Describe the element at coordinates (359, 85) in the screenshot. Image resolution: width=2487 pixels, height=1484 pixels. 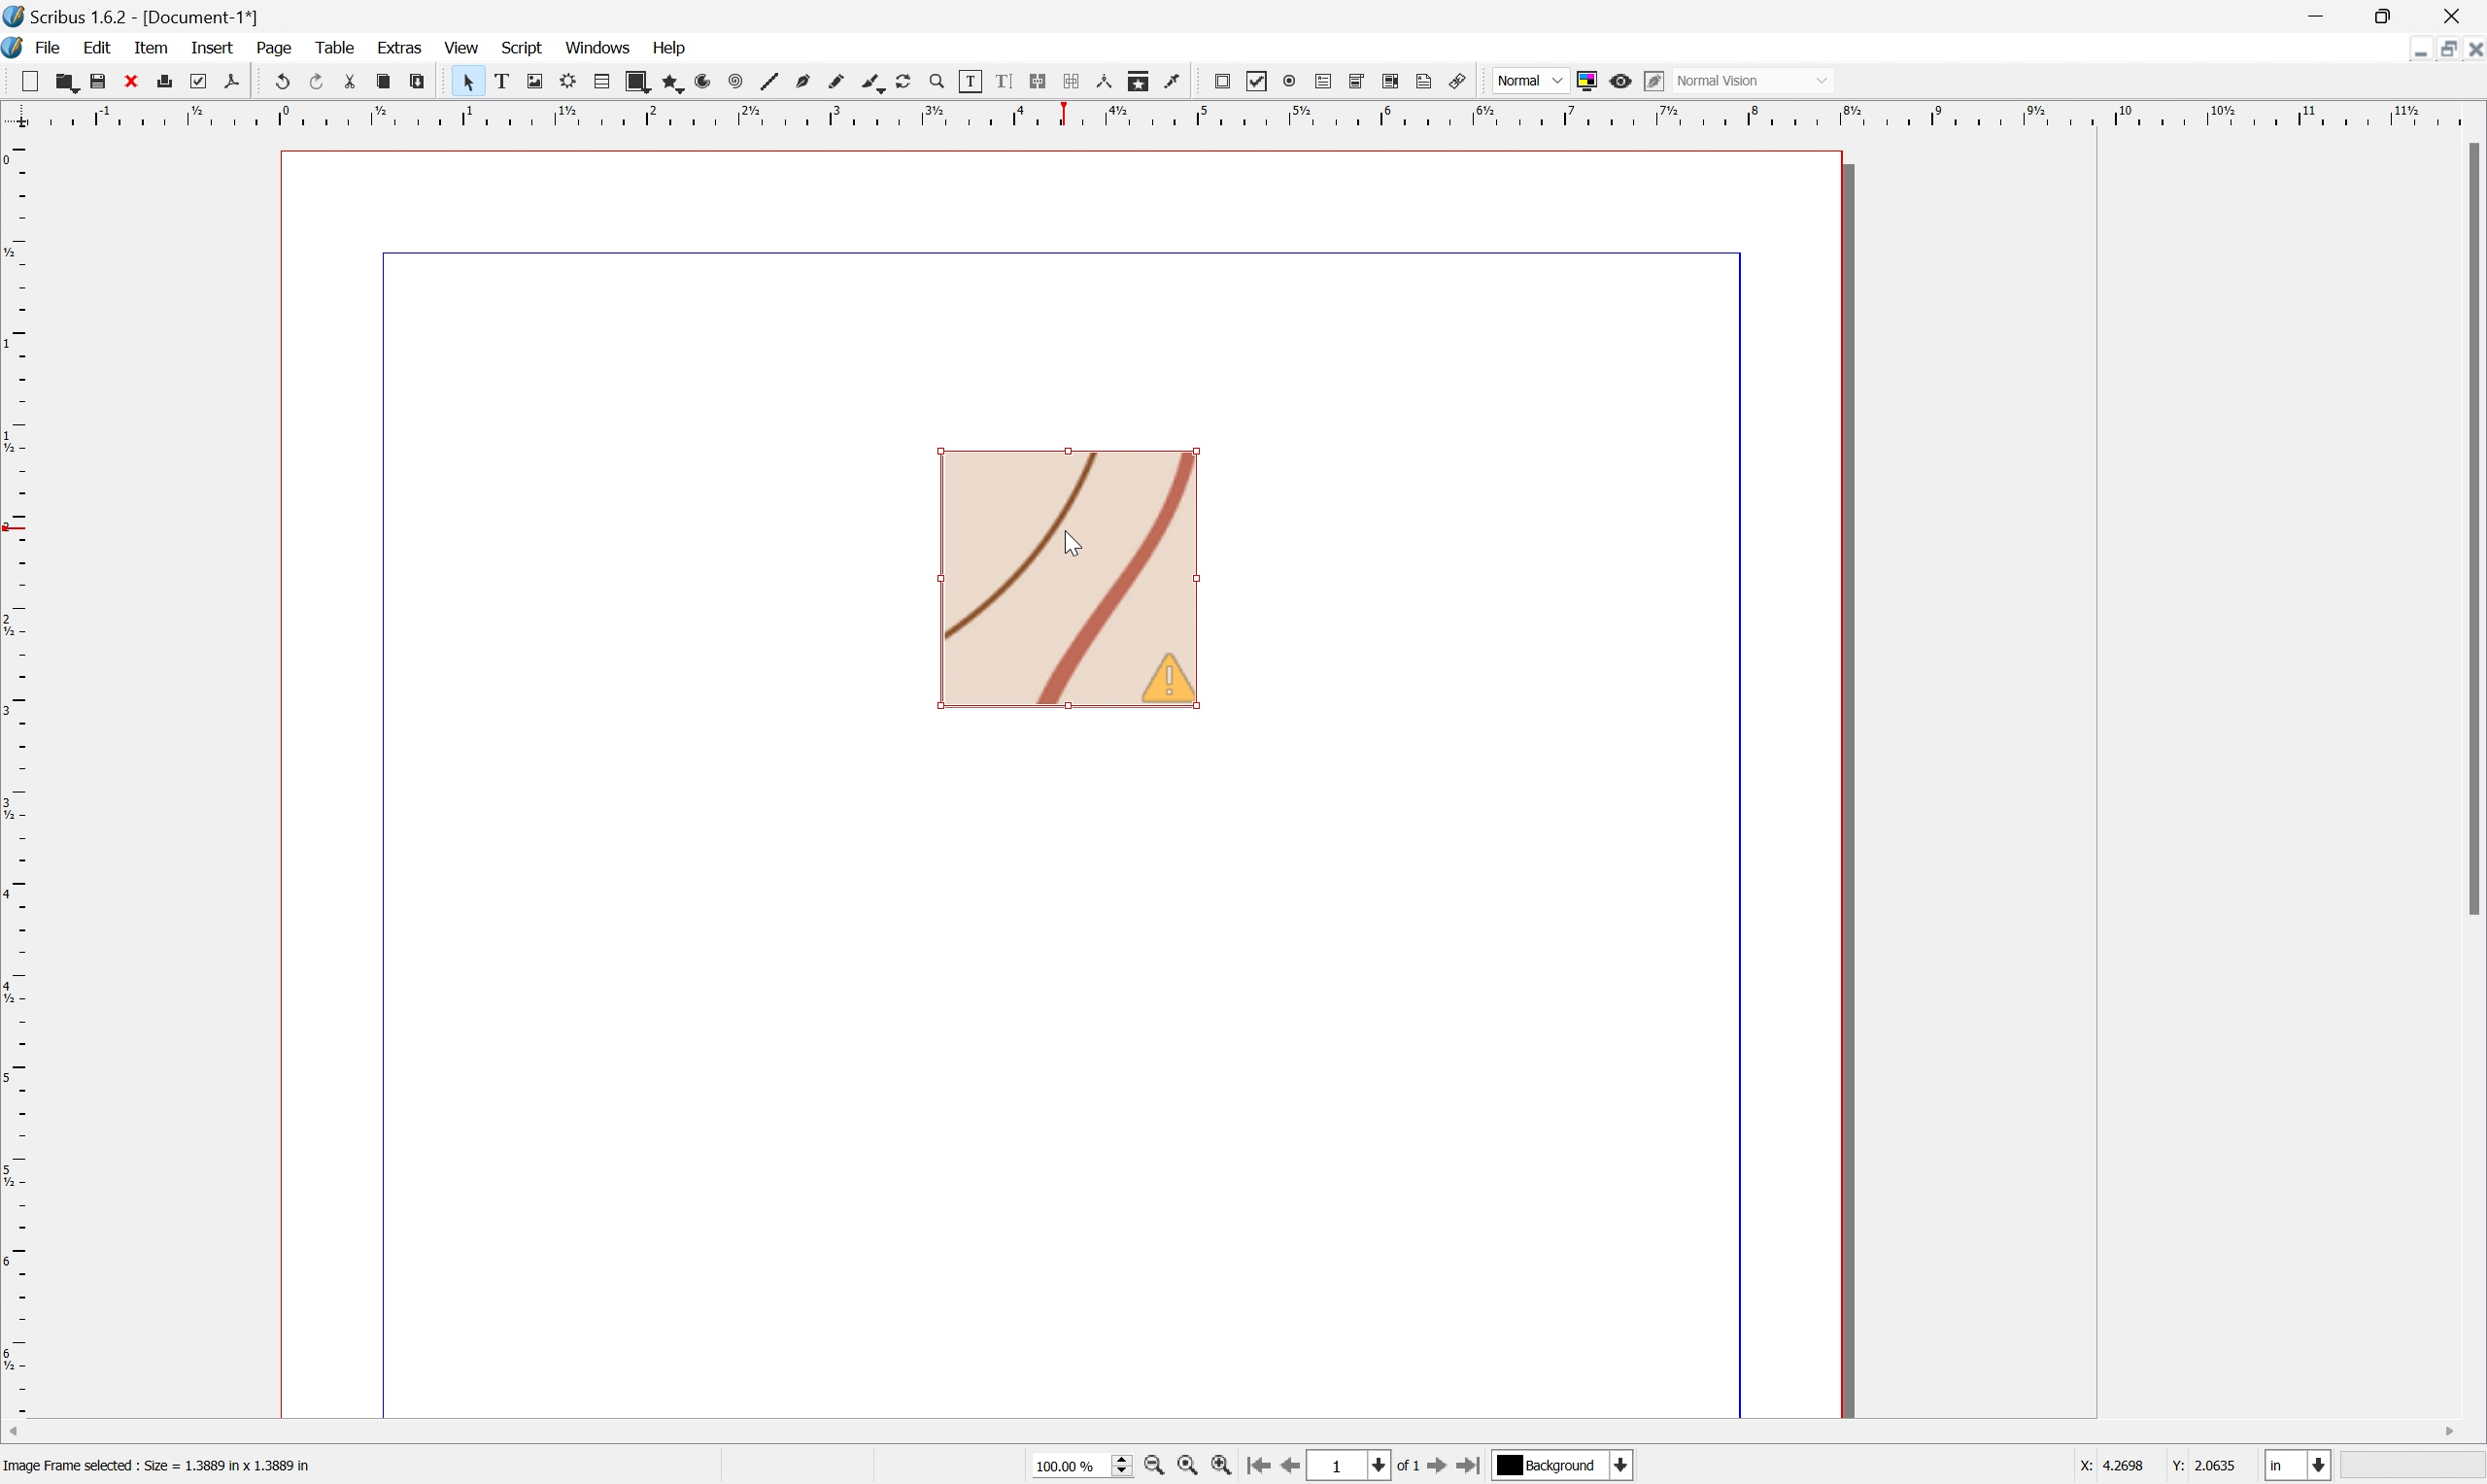
I see `Cut` at that location.